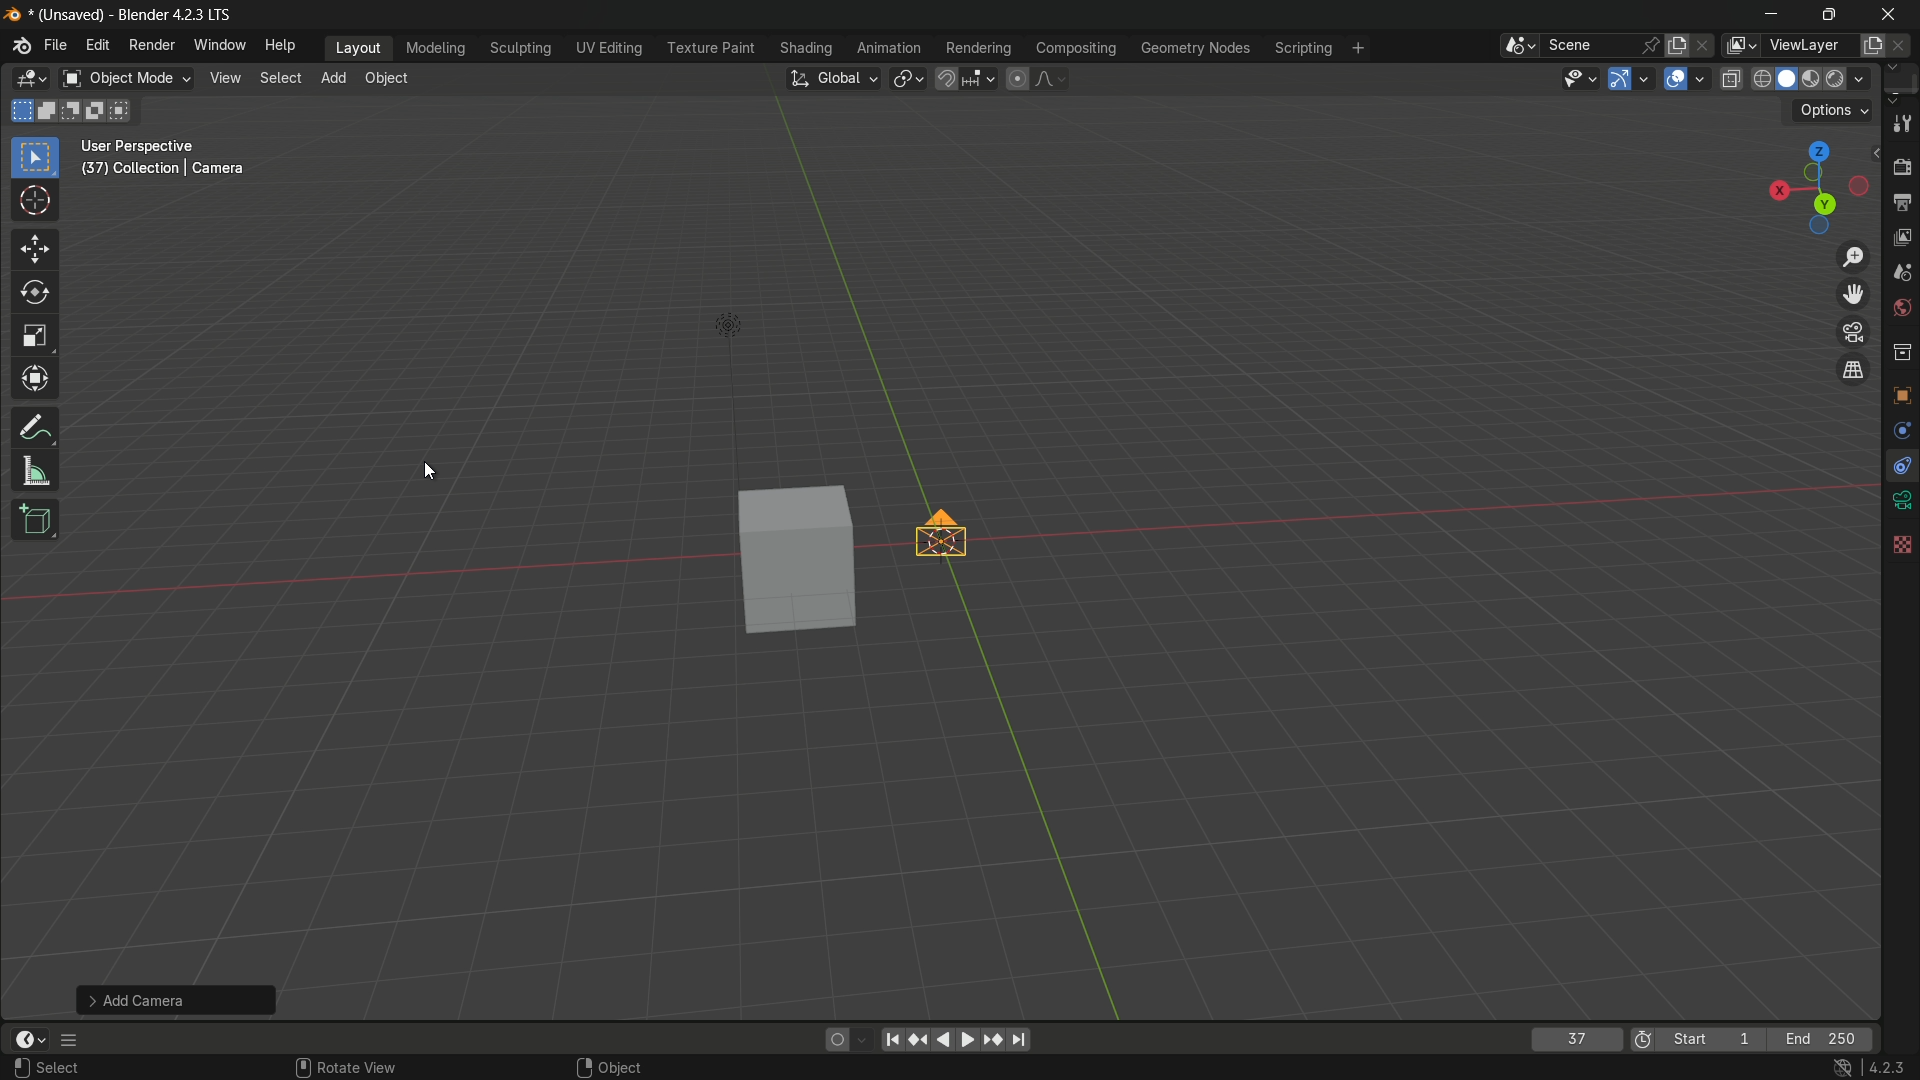  I want to click on auto keying, so click(837, 1039).